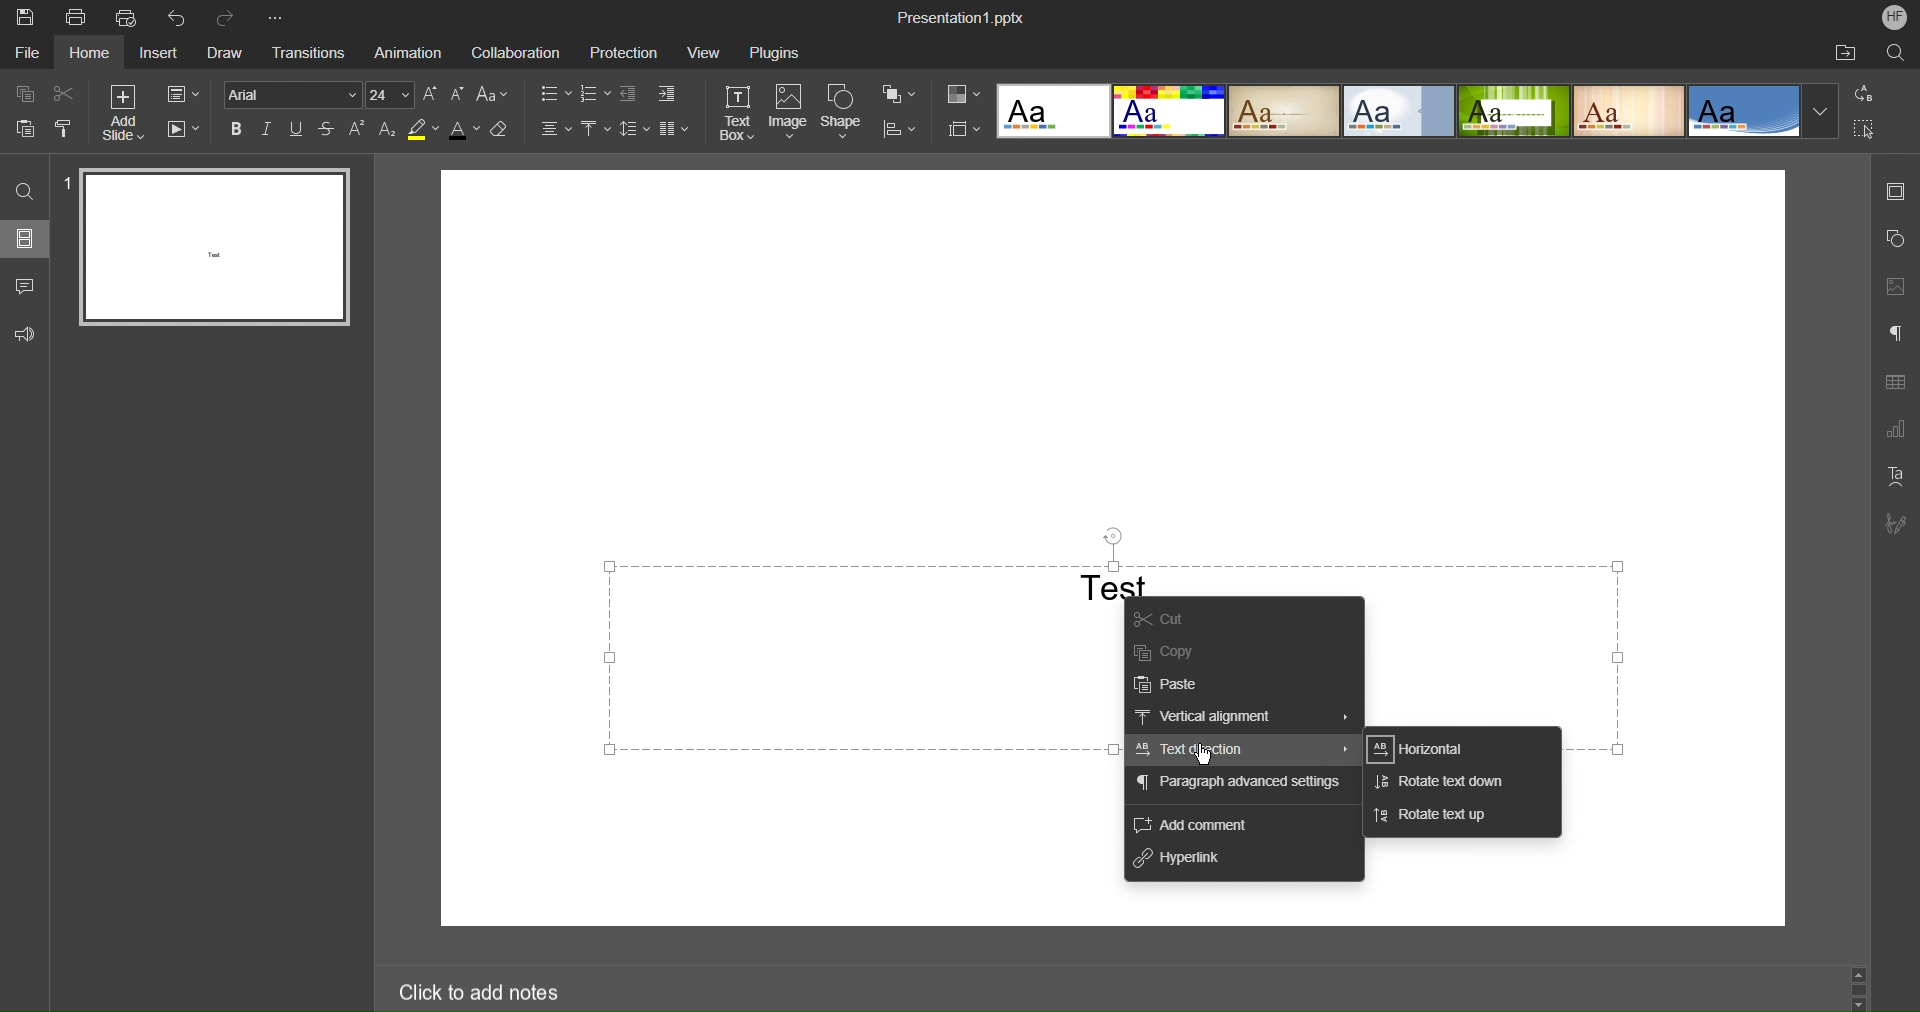  I want to click on Slide Settings, so click(1896, 194).